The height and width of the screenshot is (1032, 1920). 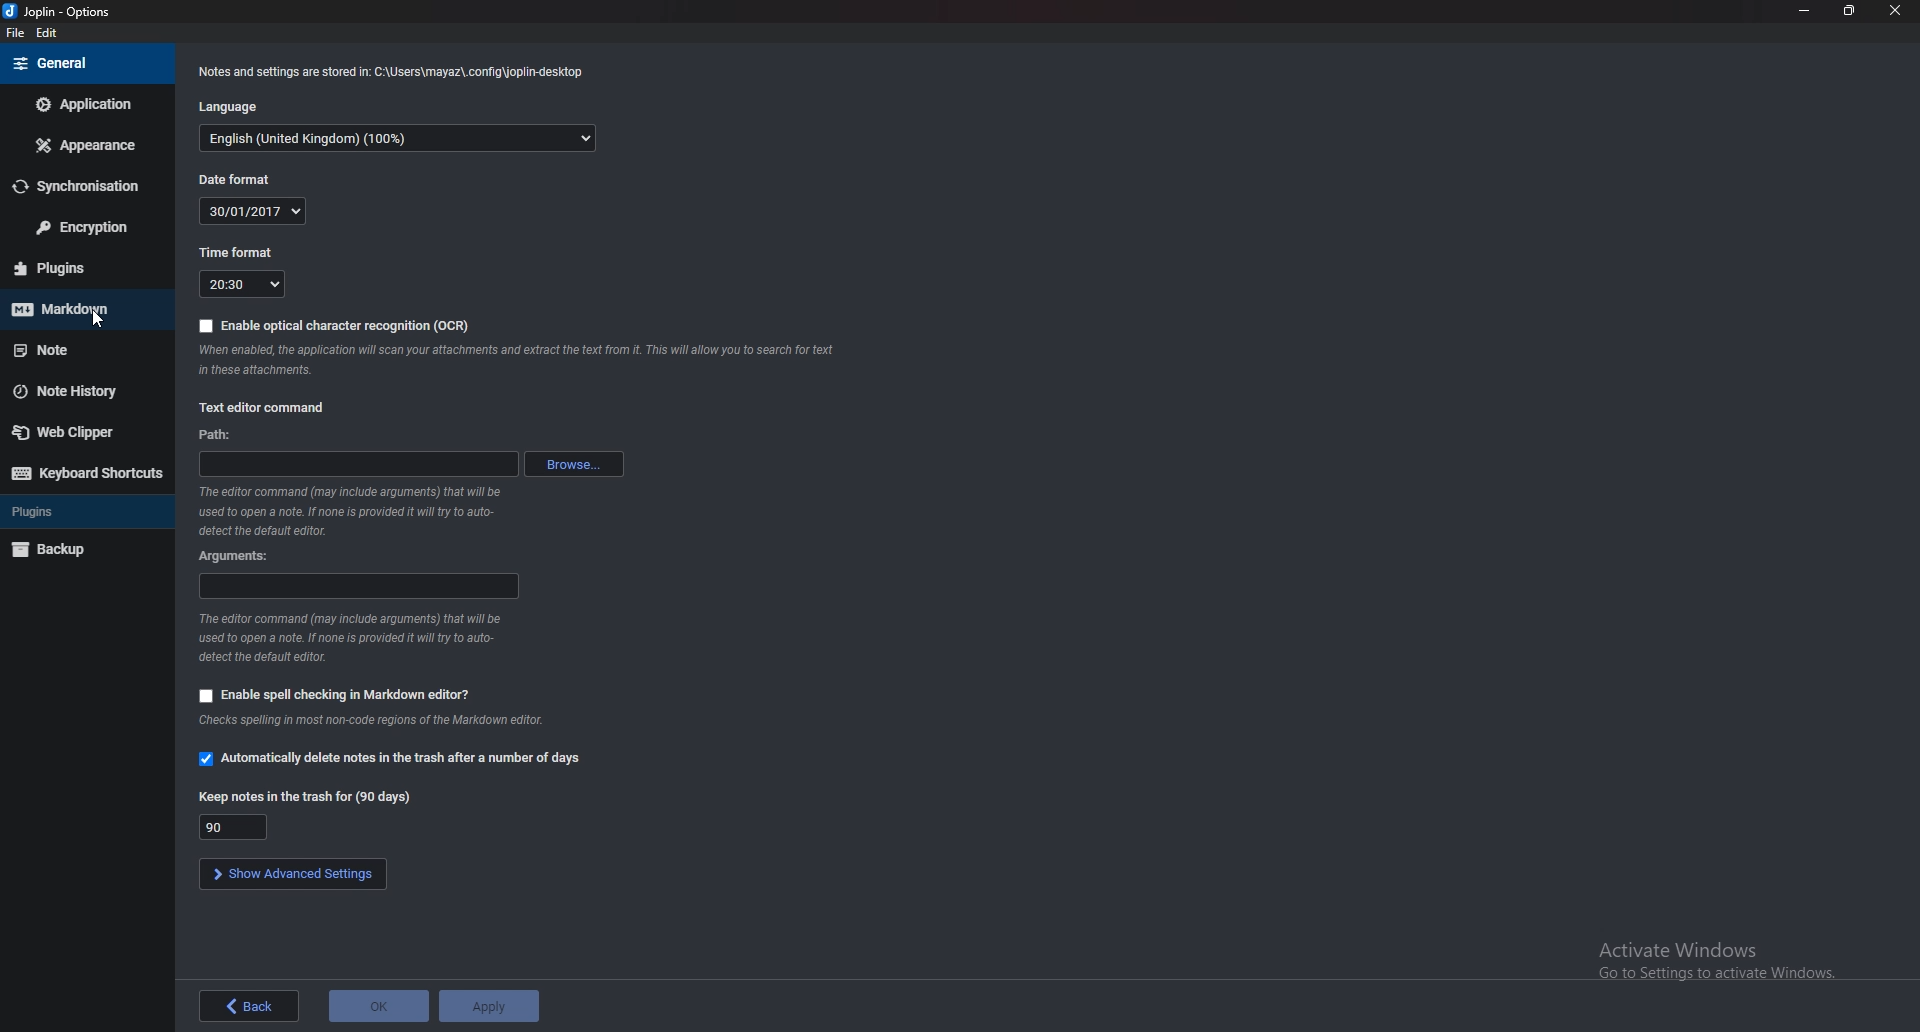 I want to click on Synchronization, so click(x=87, y=186).